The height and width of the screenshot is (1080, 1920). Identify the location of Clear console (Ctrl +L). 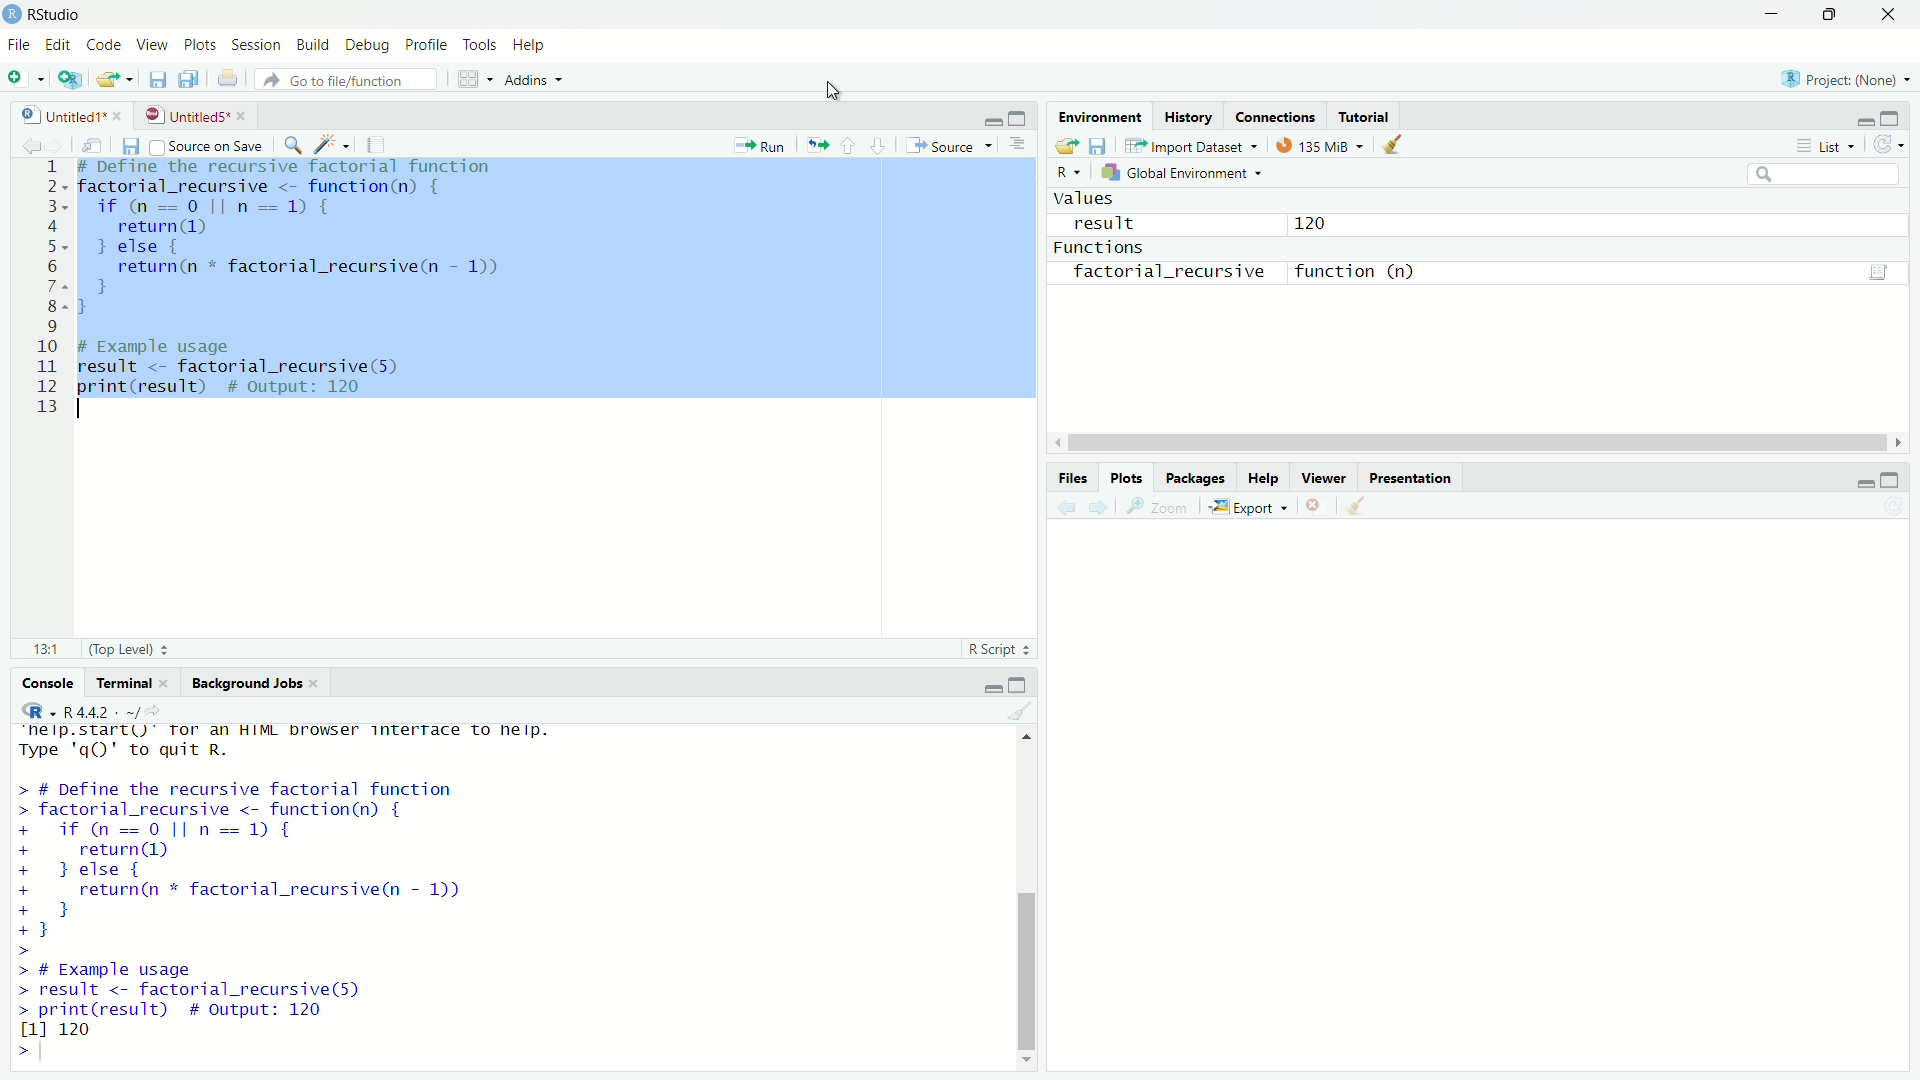
(1361, 503).